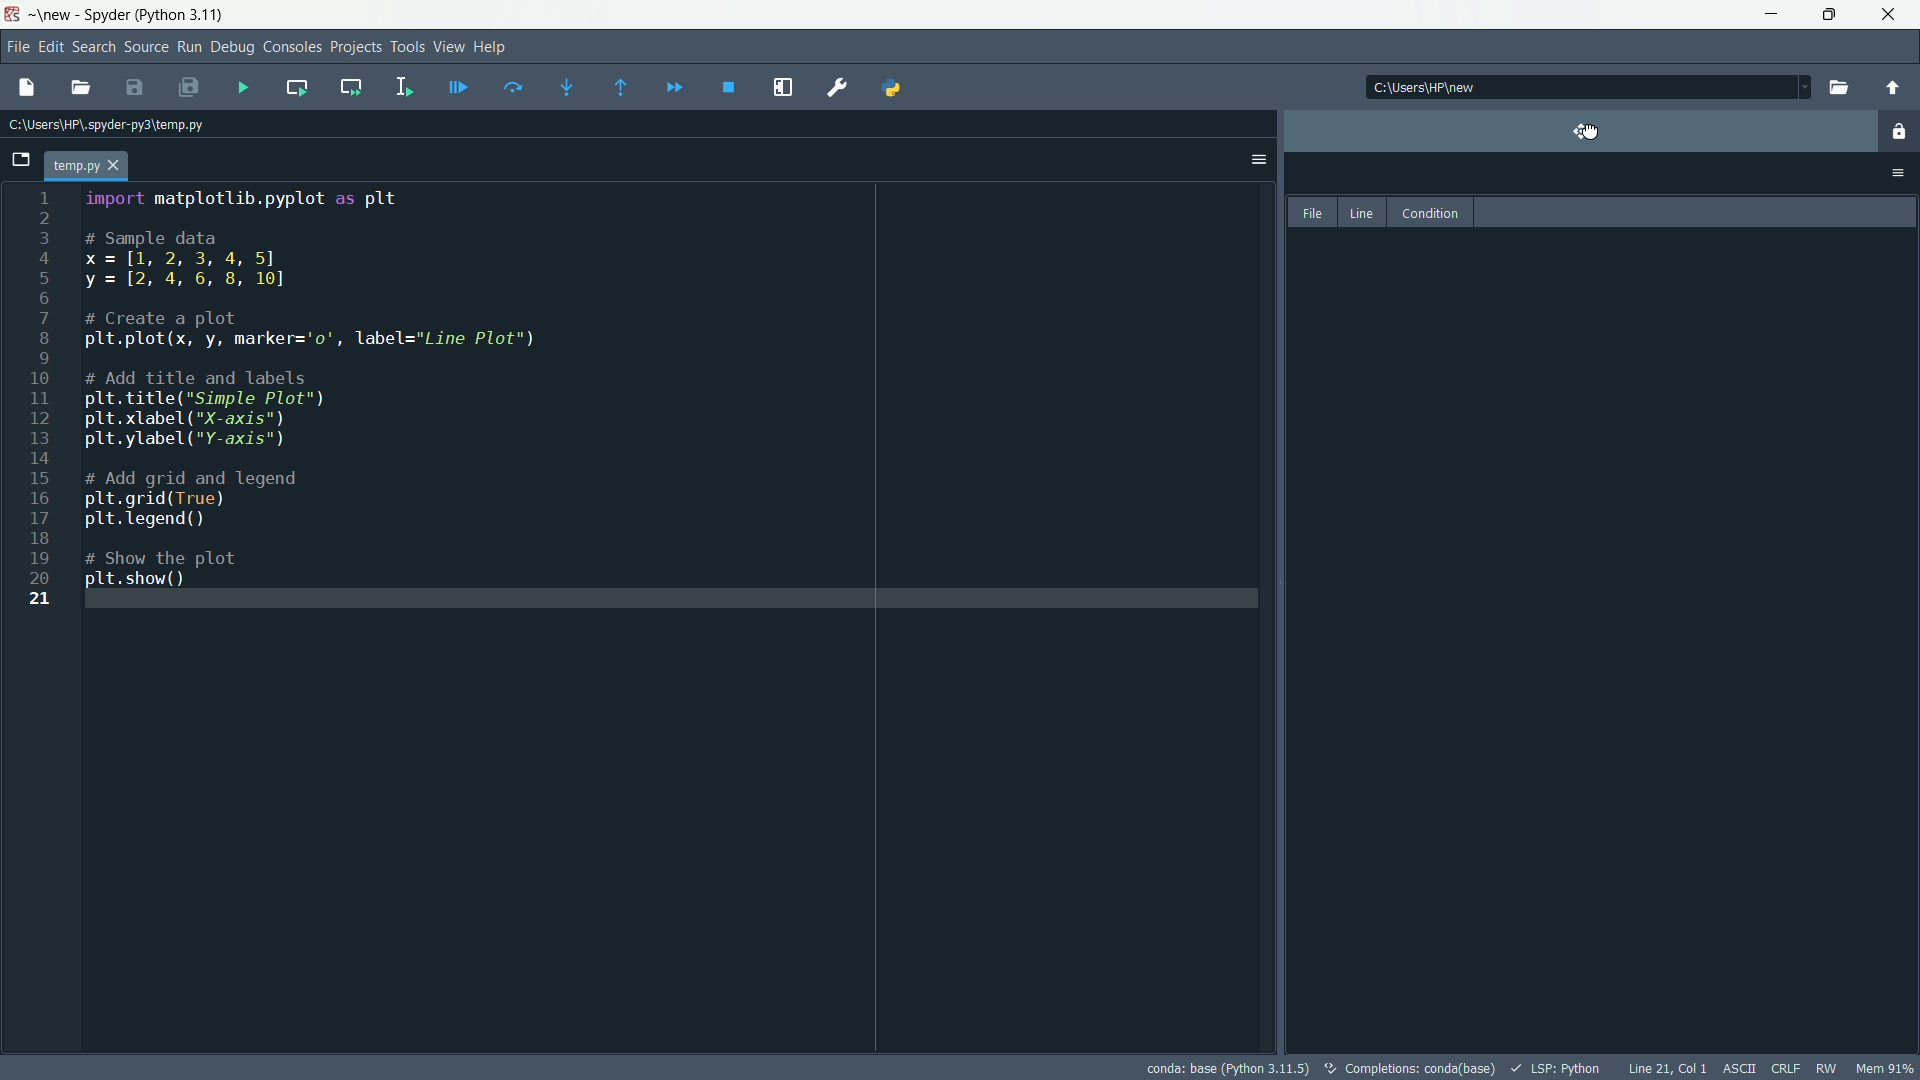 The image size is (1920, 1080). I want to click on options, so click(1256, 157).